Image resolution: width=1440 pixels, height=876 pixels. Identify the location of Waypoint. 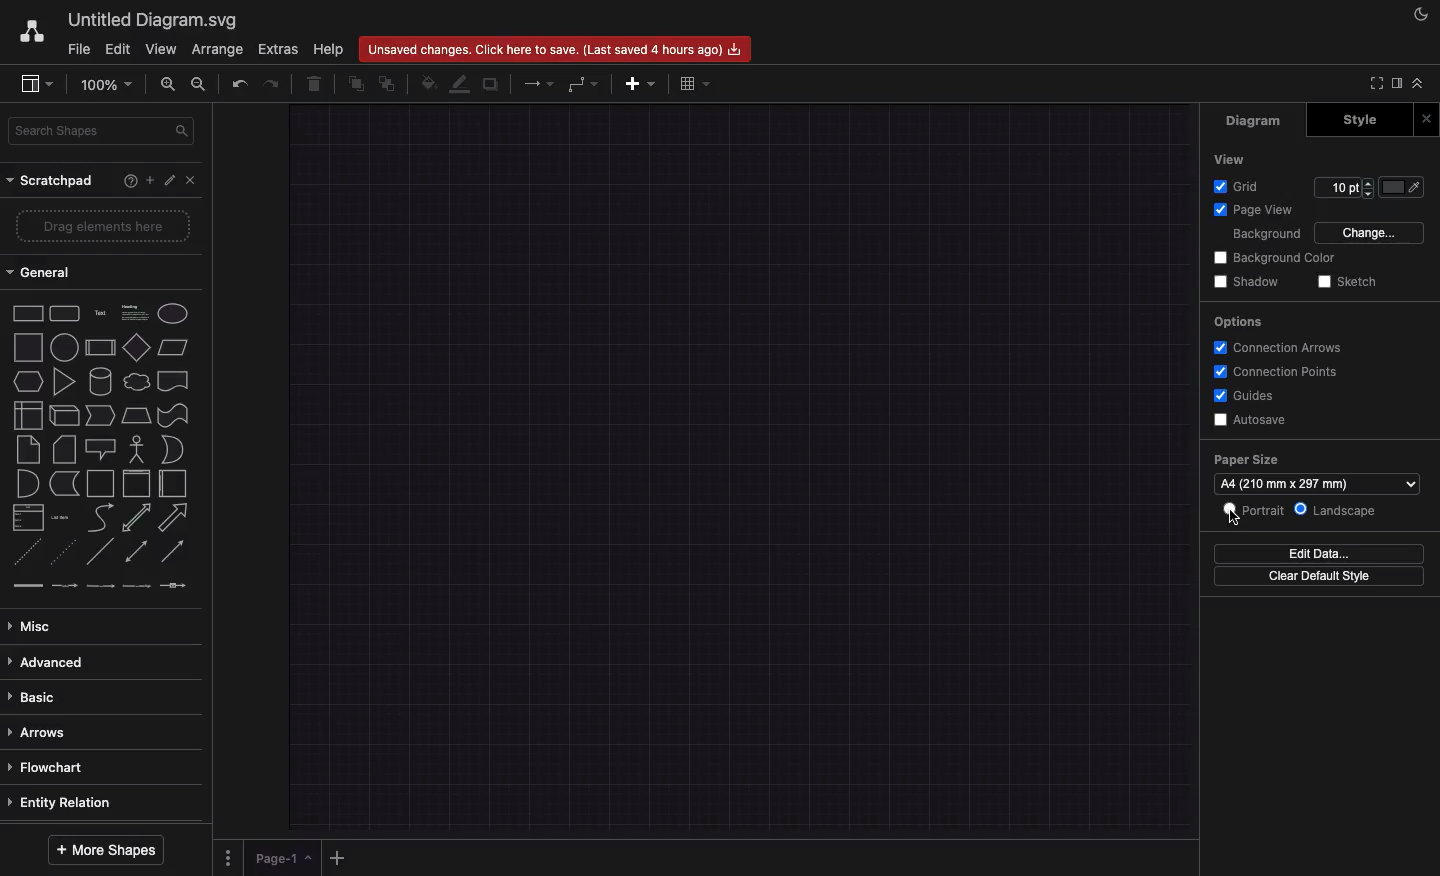
(582, 87).